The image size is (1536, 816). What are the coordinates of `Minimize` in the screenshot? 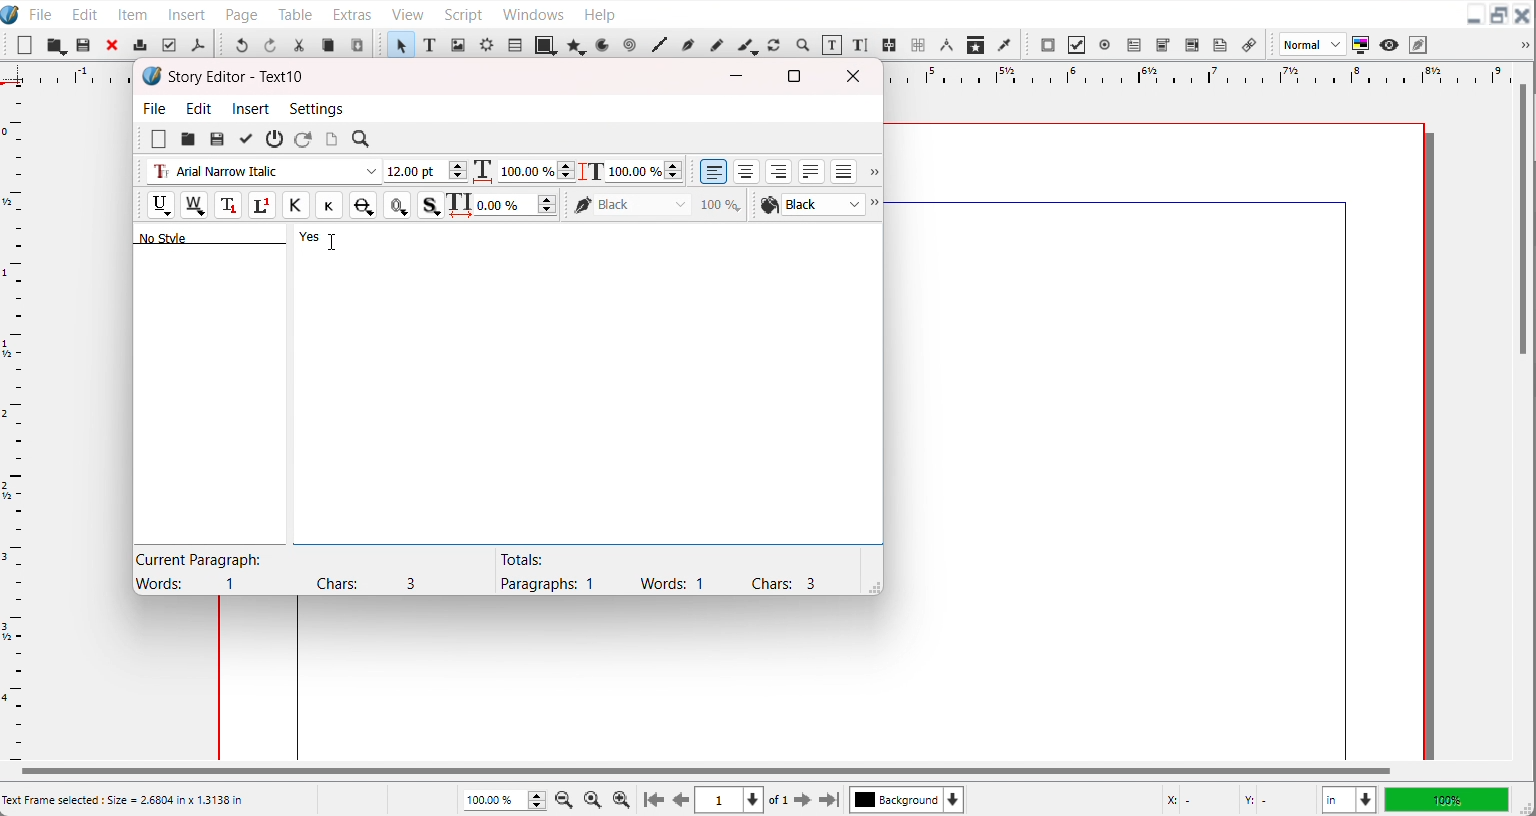 It's located at (737, 76).